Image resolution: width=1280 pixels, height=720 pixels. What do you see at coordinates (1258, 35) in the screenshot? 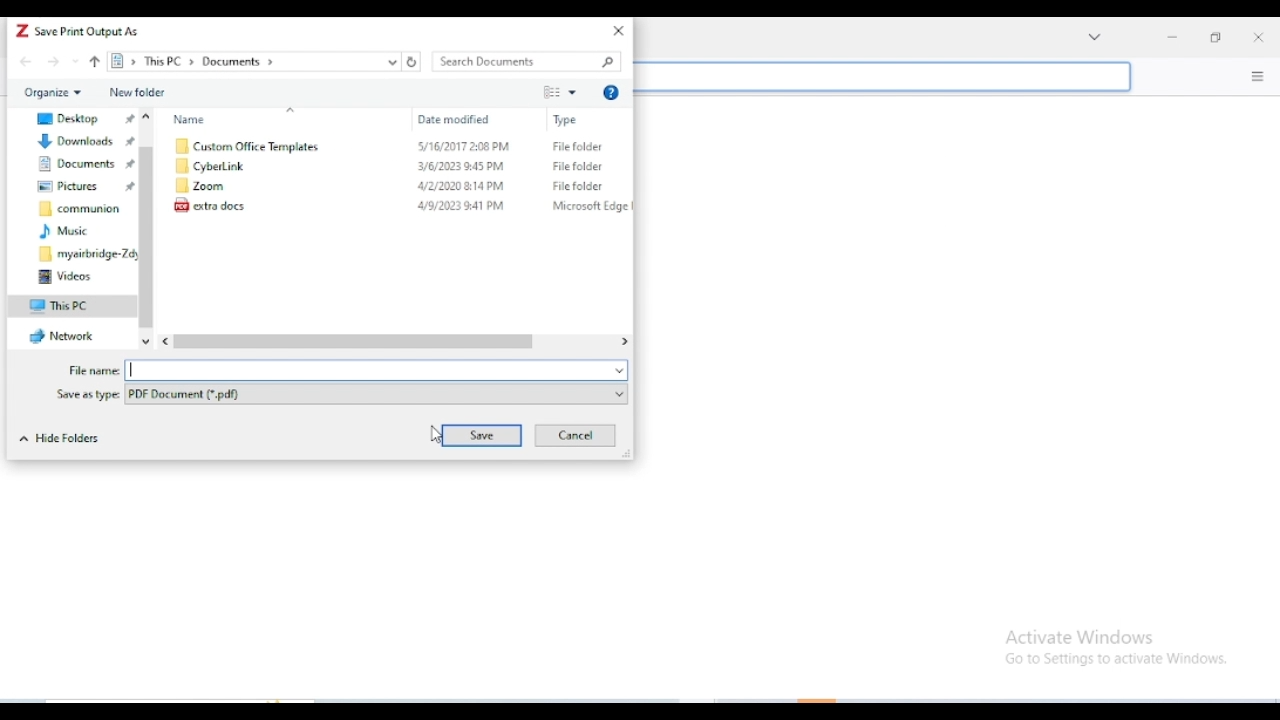
I see `close` at bounding box center [1258, 35].